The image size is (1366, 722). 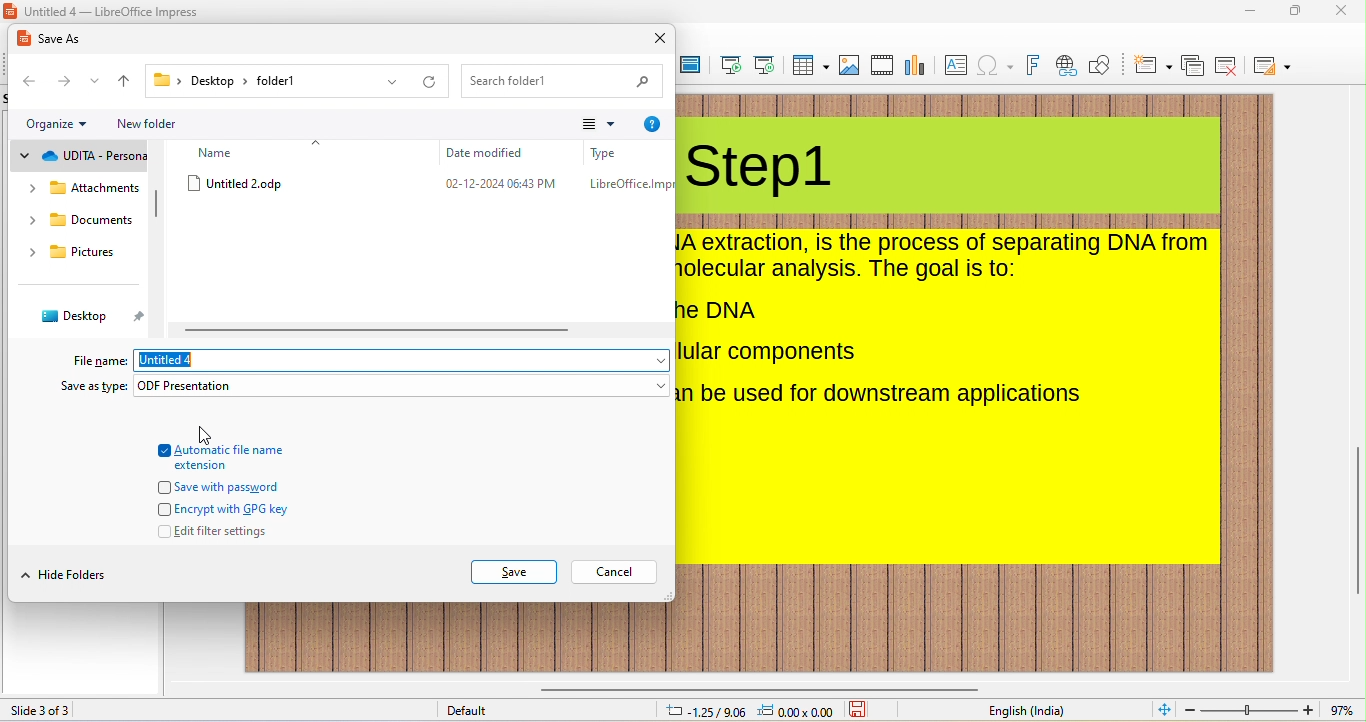 What do you see at coordinates (946, 322) in the screenshot?
I see `content` at bounding box center [946, 322].